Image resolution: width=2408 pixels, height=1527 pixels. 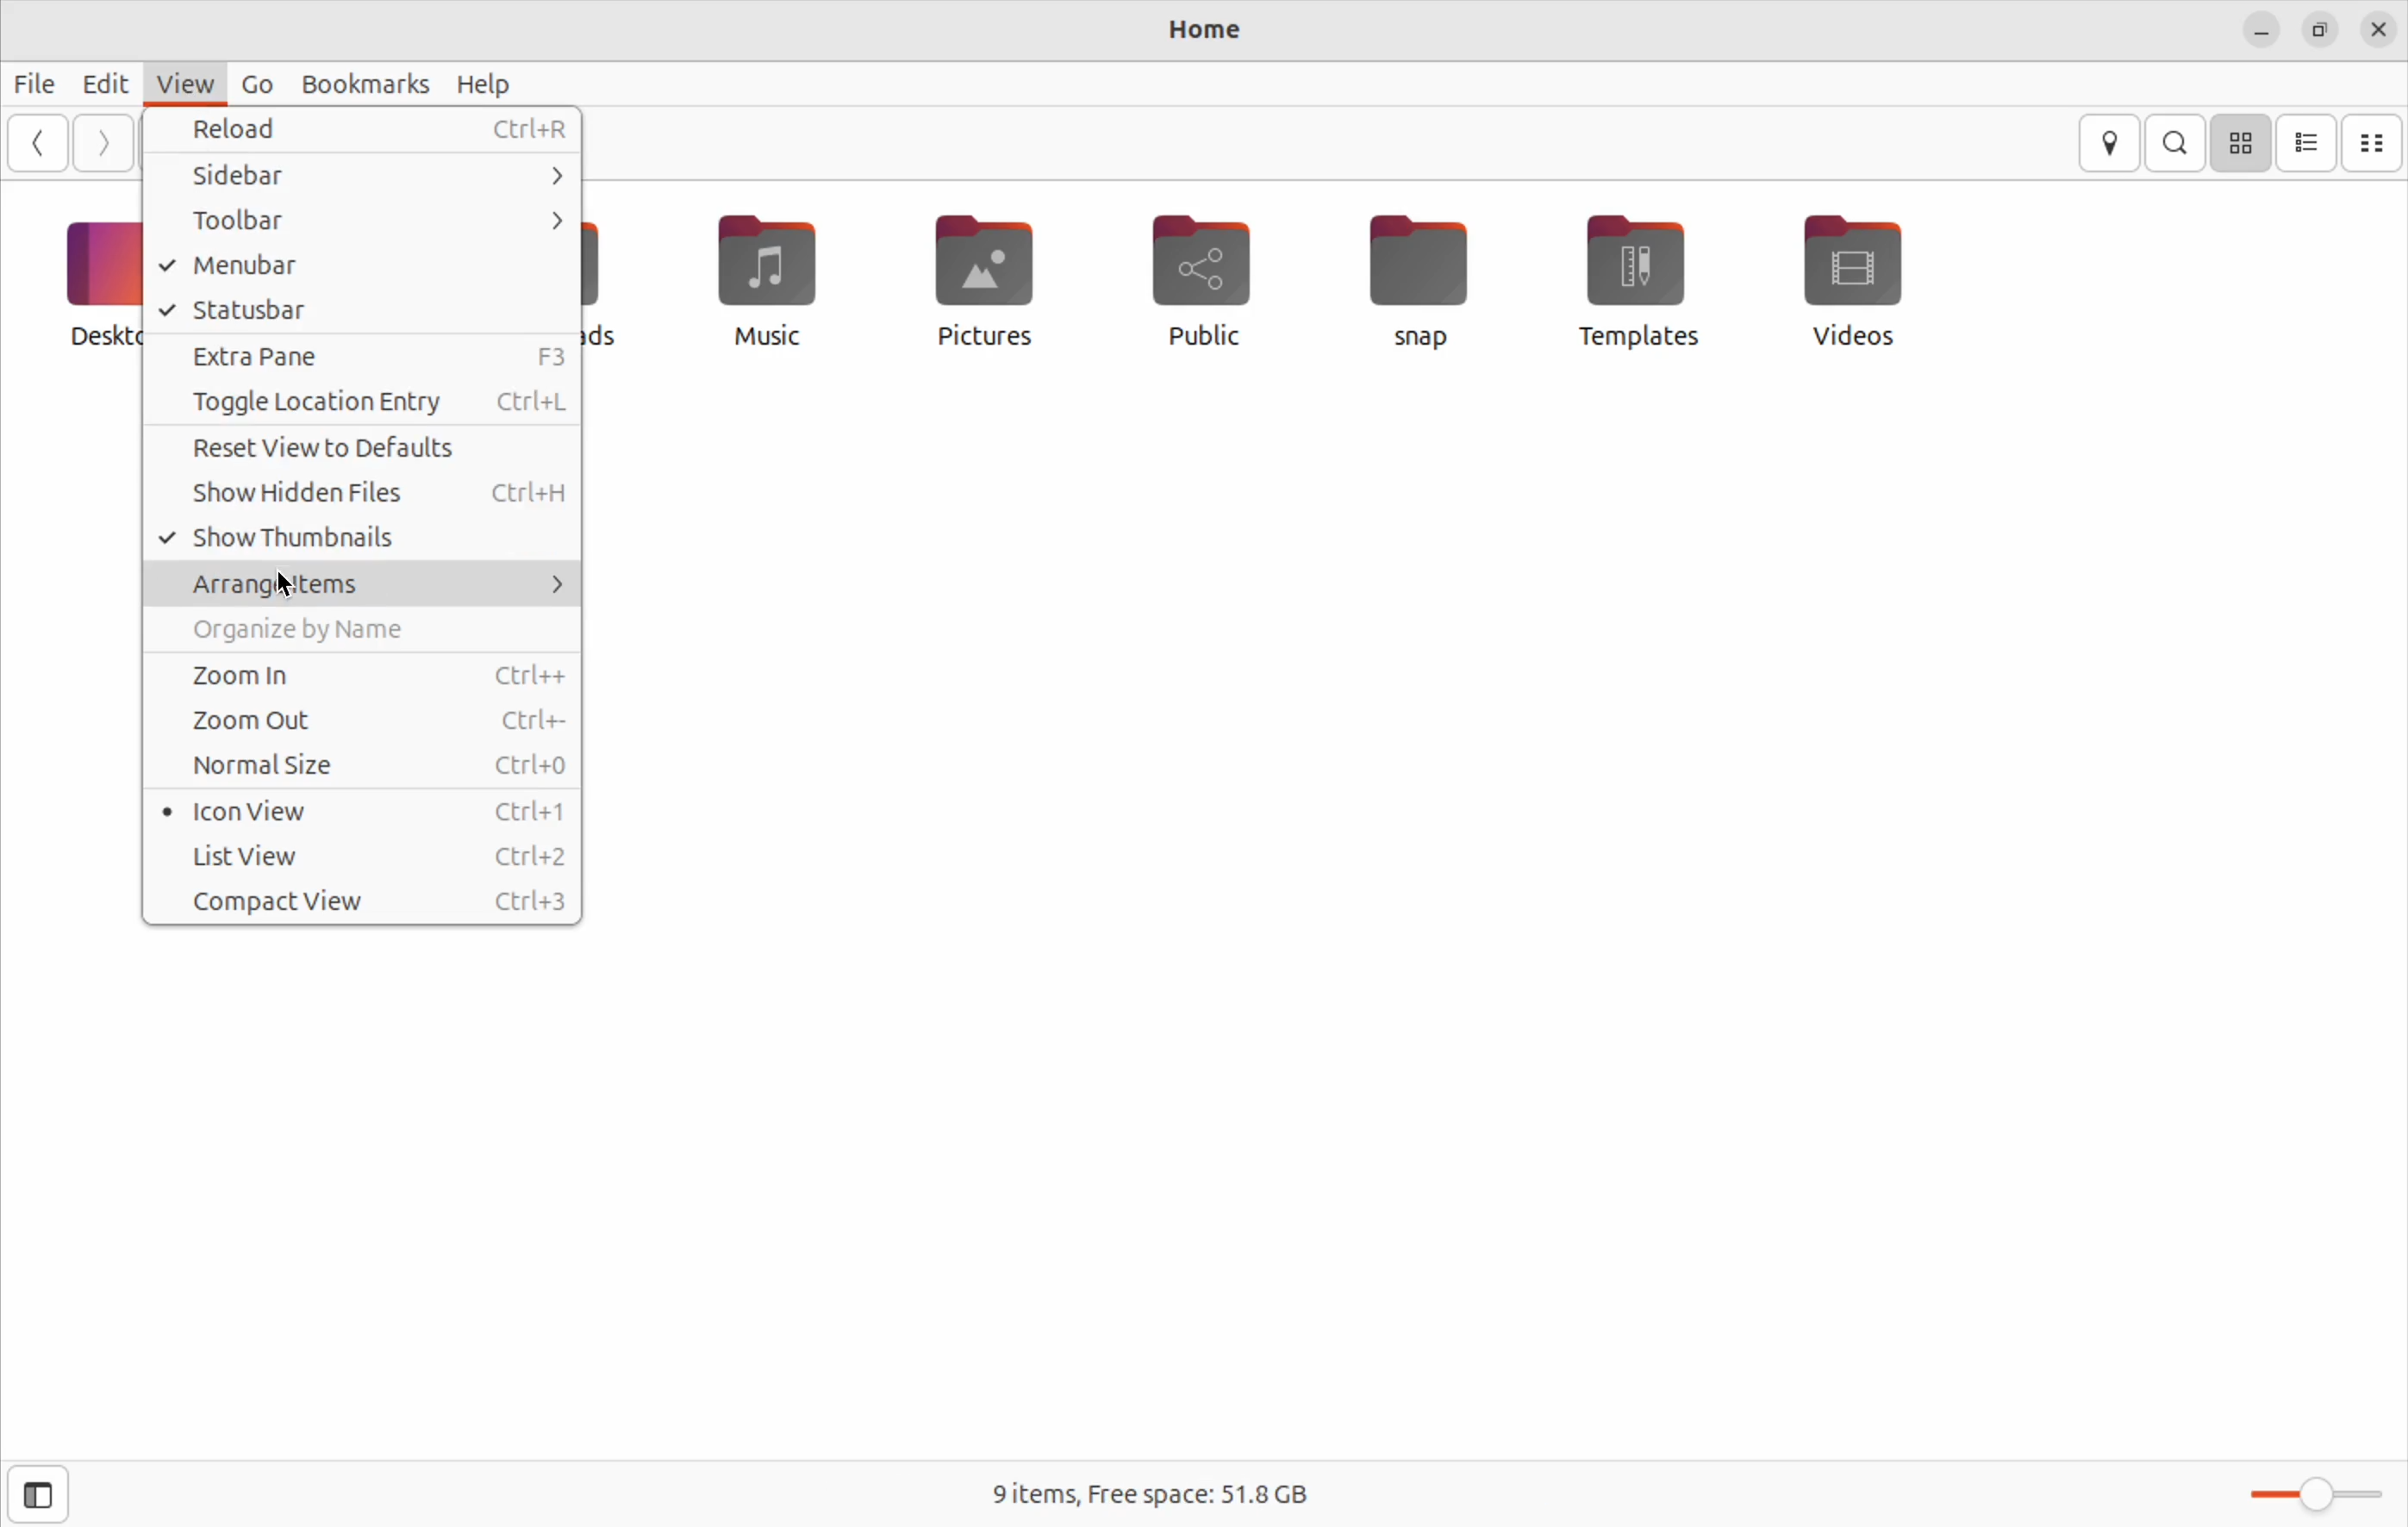 What do you see at coordinates (366, 448) in the screenshot?
I see `reset view to default` at bounding box center [366, 448].